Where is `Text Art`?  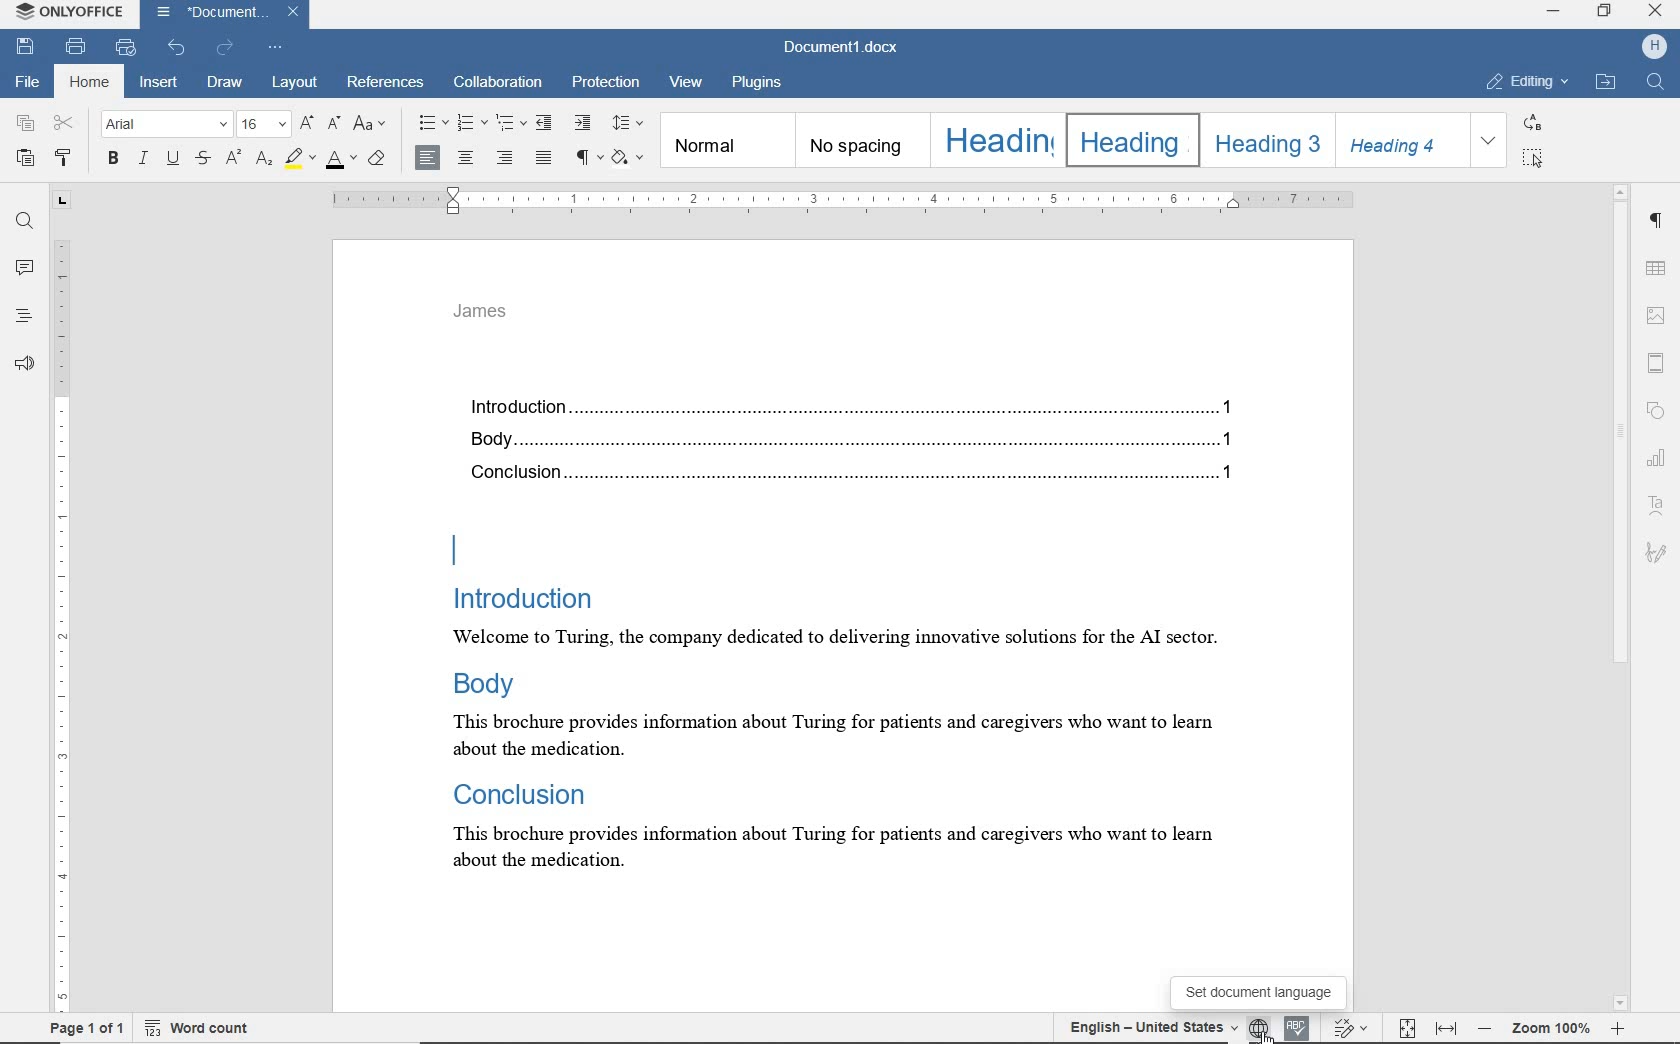 Text Art is located at coordinates (1658, 506).